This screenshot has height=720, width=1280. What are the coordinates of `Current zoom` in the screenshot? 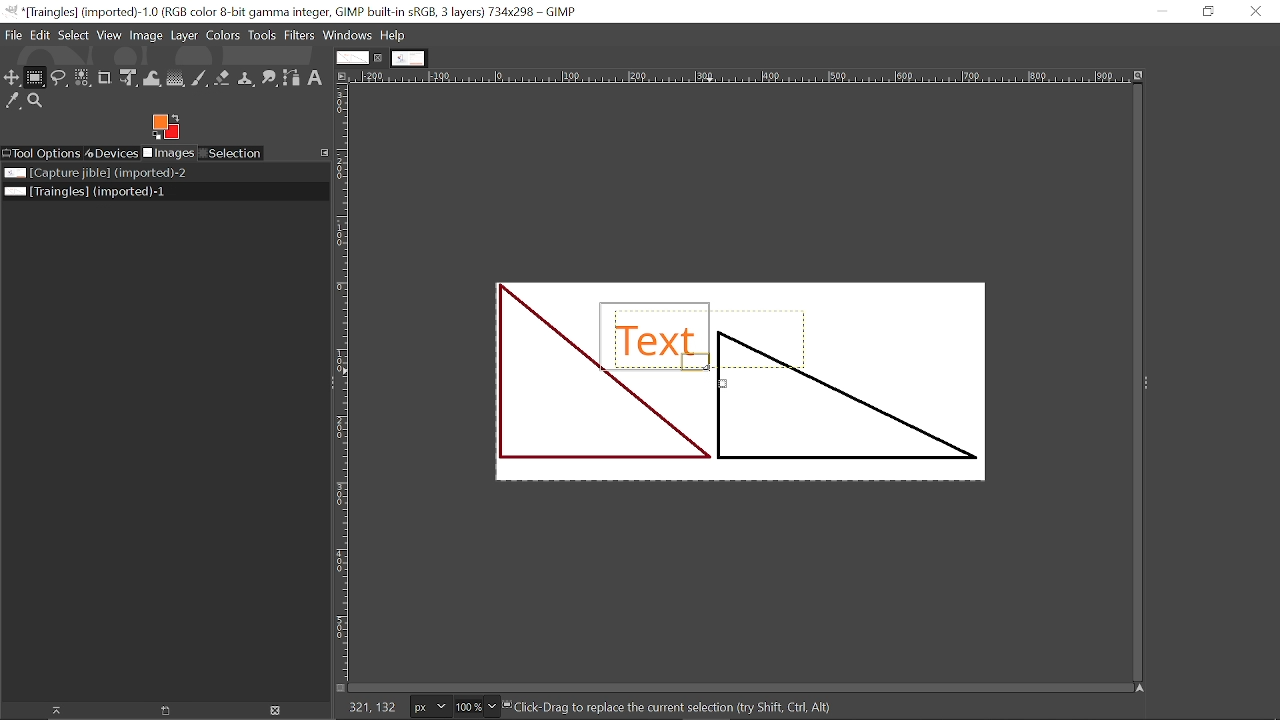 It's located at (468, 706).